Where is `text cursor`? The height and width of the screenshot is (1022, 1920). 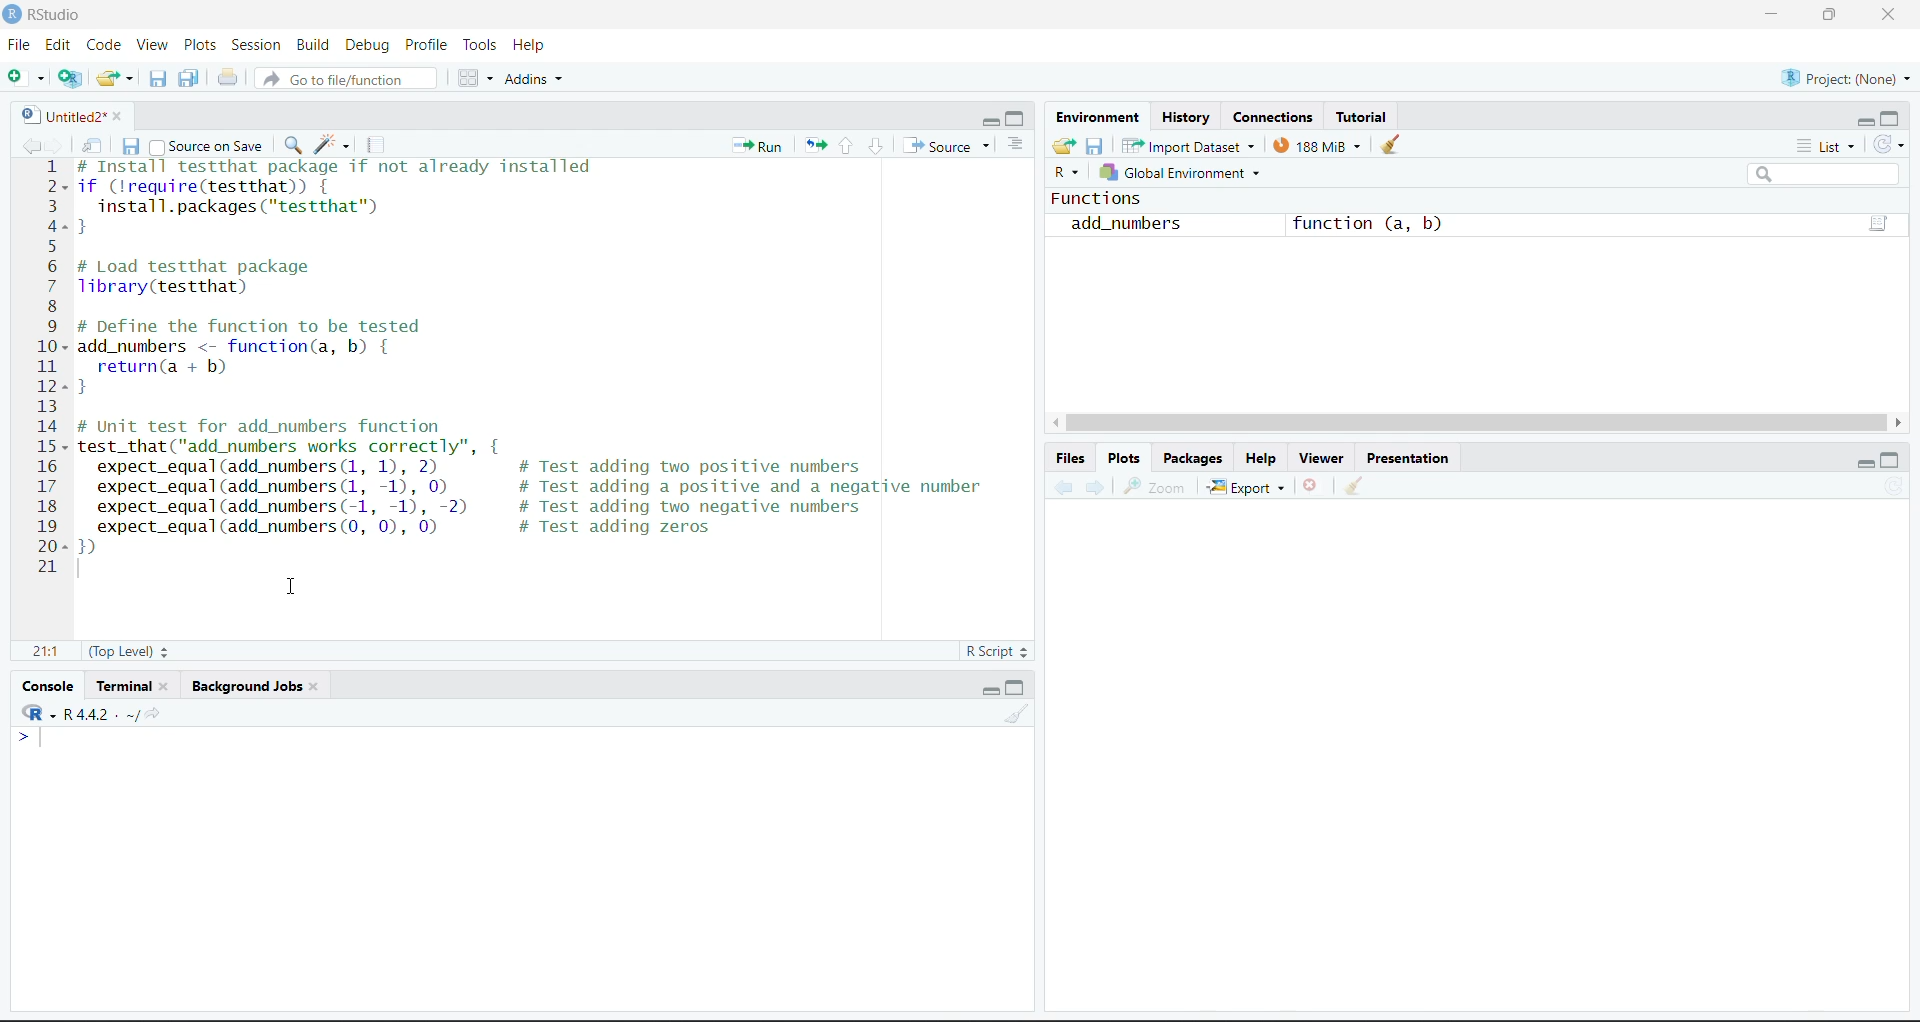
text cursor is located at coordinates (40, 739).